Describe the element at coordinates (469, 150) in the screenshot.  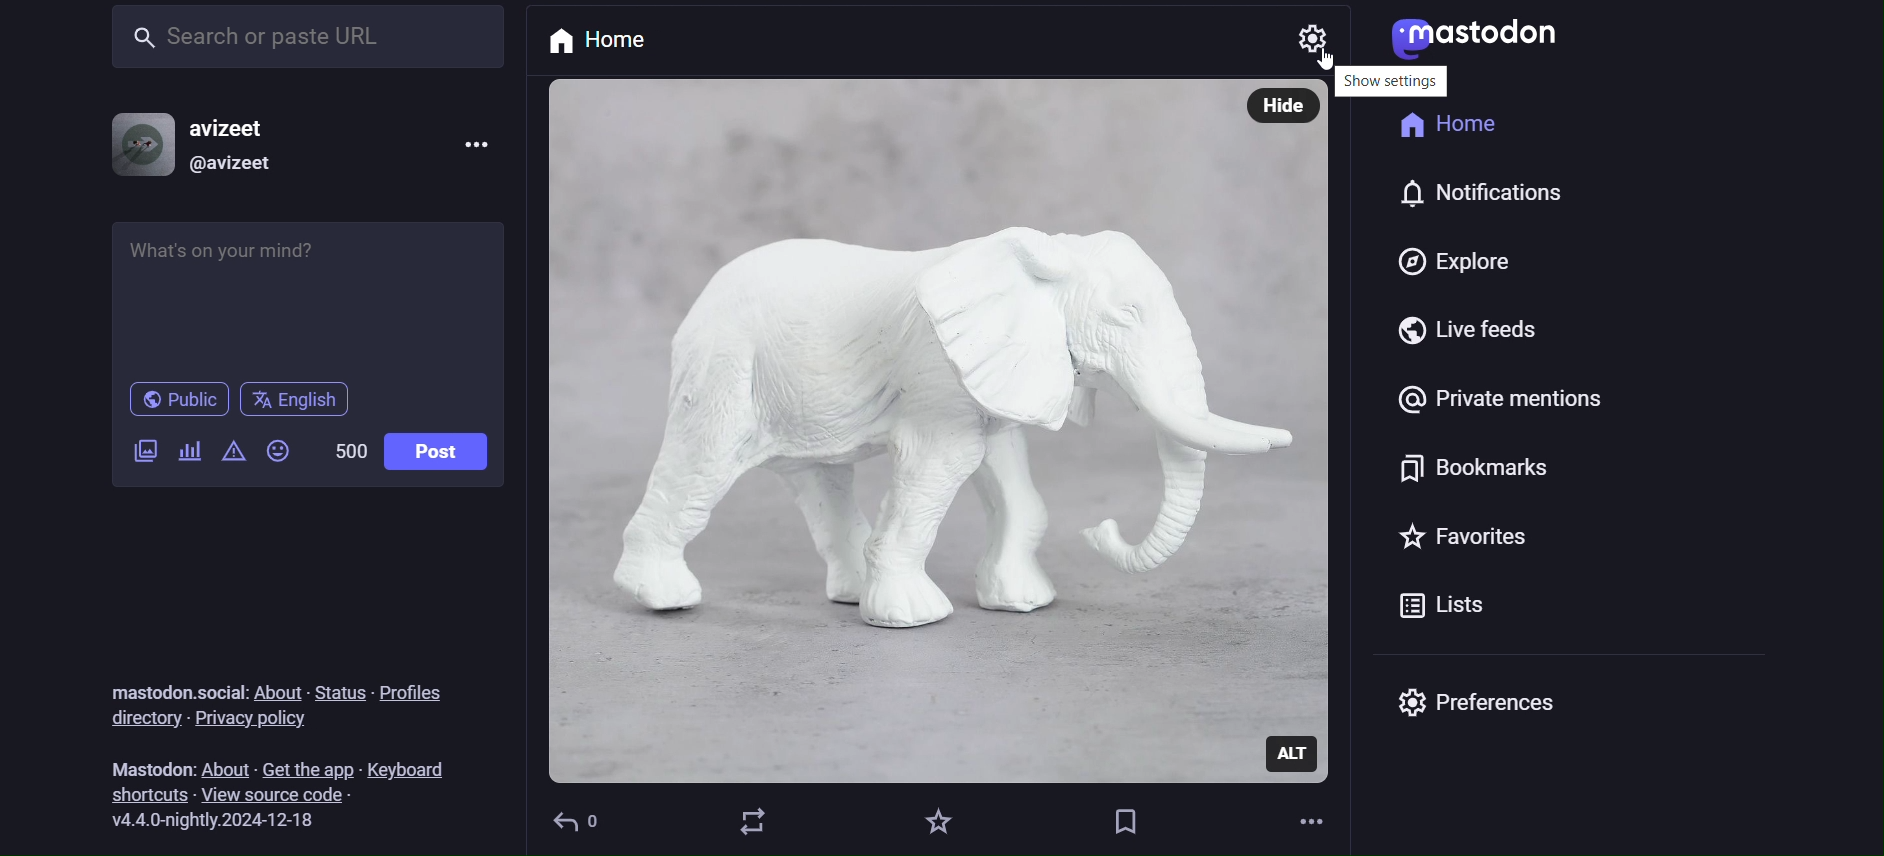
I see `Options` at that location.